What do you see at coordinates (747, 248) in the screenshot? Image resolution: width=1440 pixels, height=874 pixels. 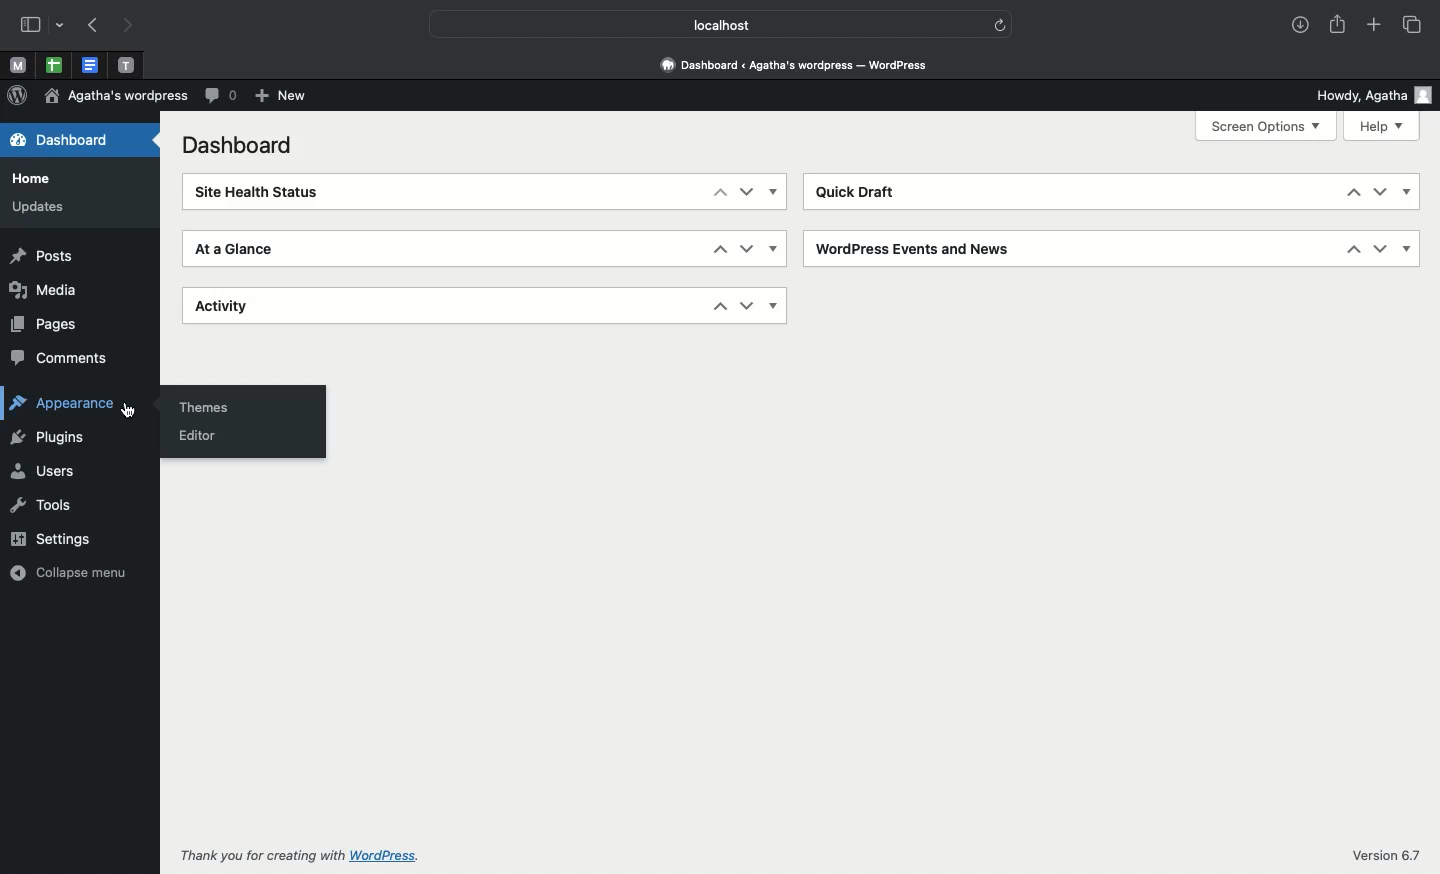 I see `Down` at bounding box center [747, 248].